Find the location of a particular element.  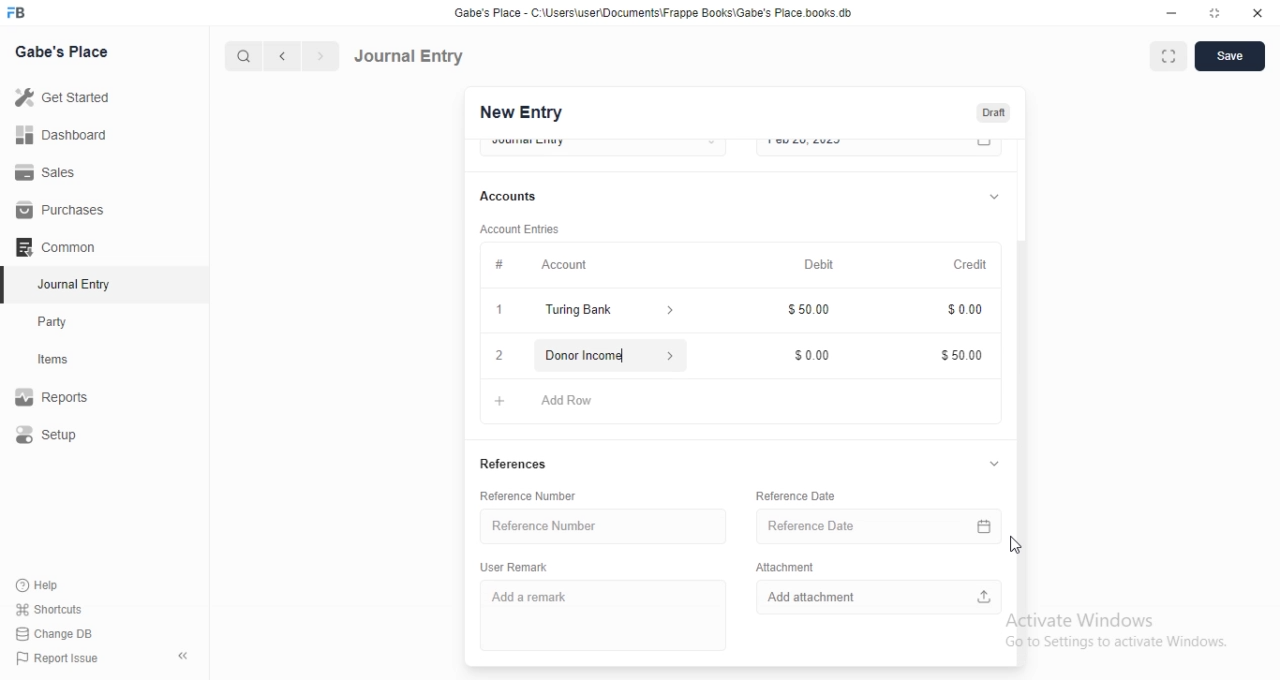

cursor is located at coordinates (1018, 544).